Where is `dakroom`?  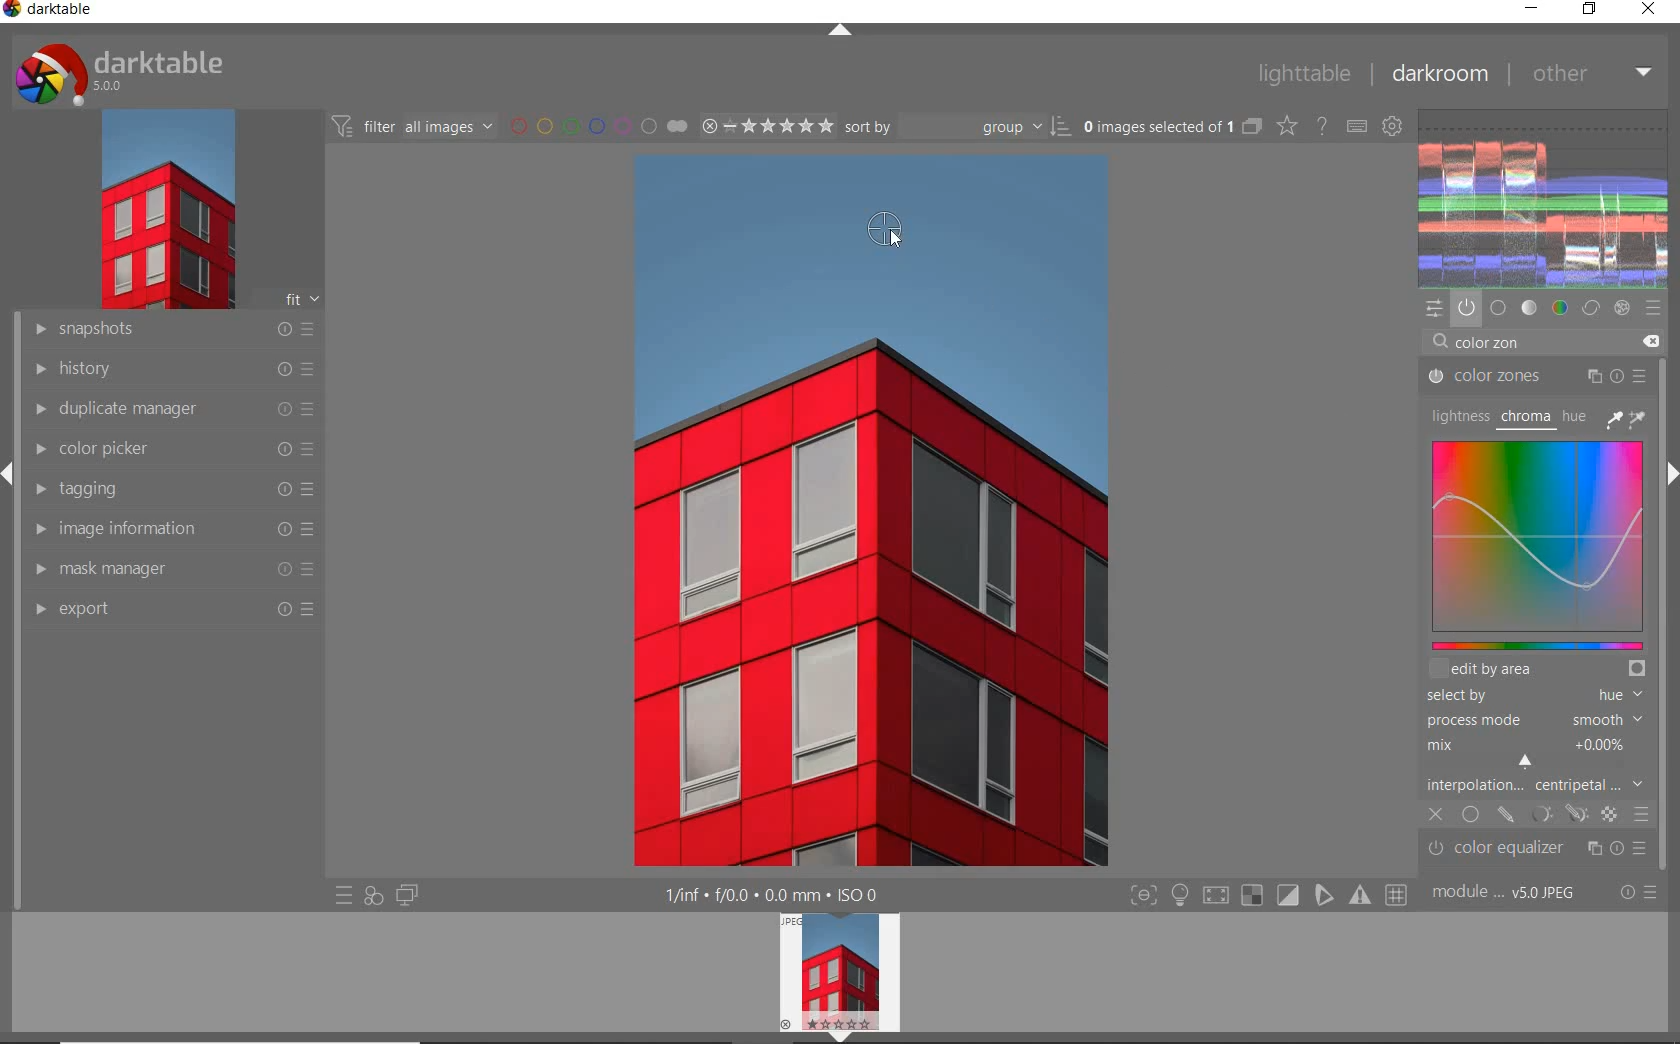 dakroom is located at coordinates (1438, 73).